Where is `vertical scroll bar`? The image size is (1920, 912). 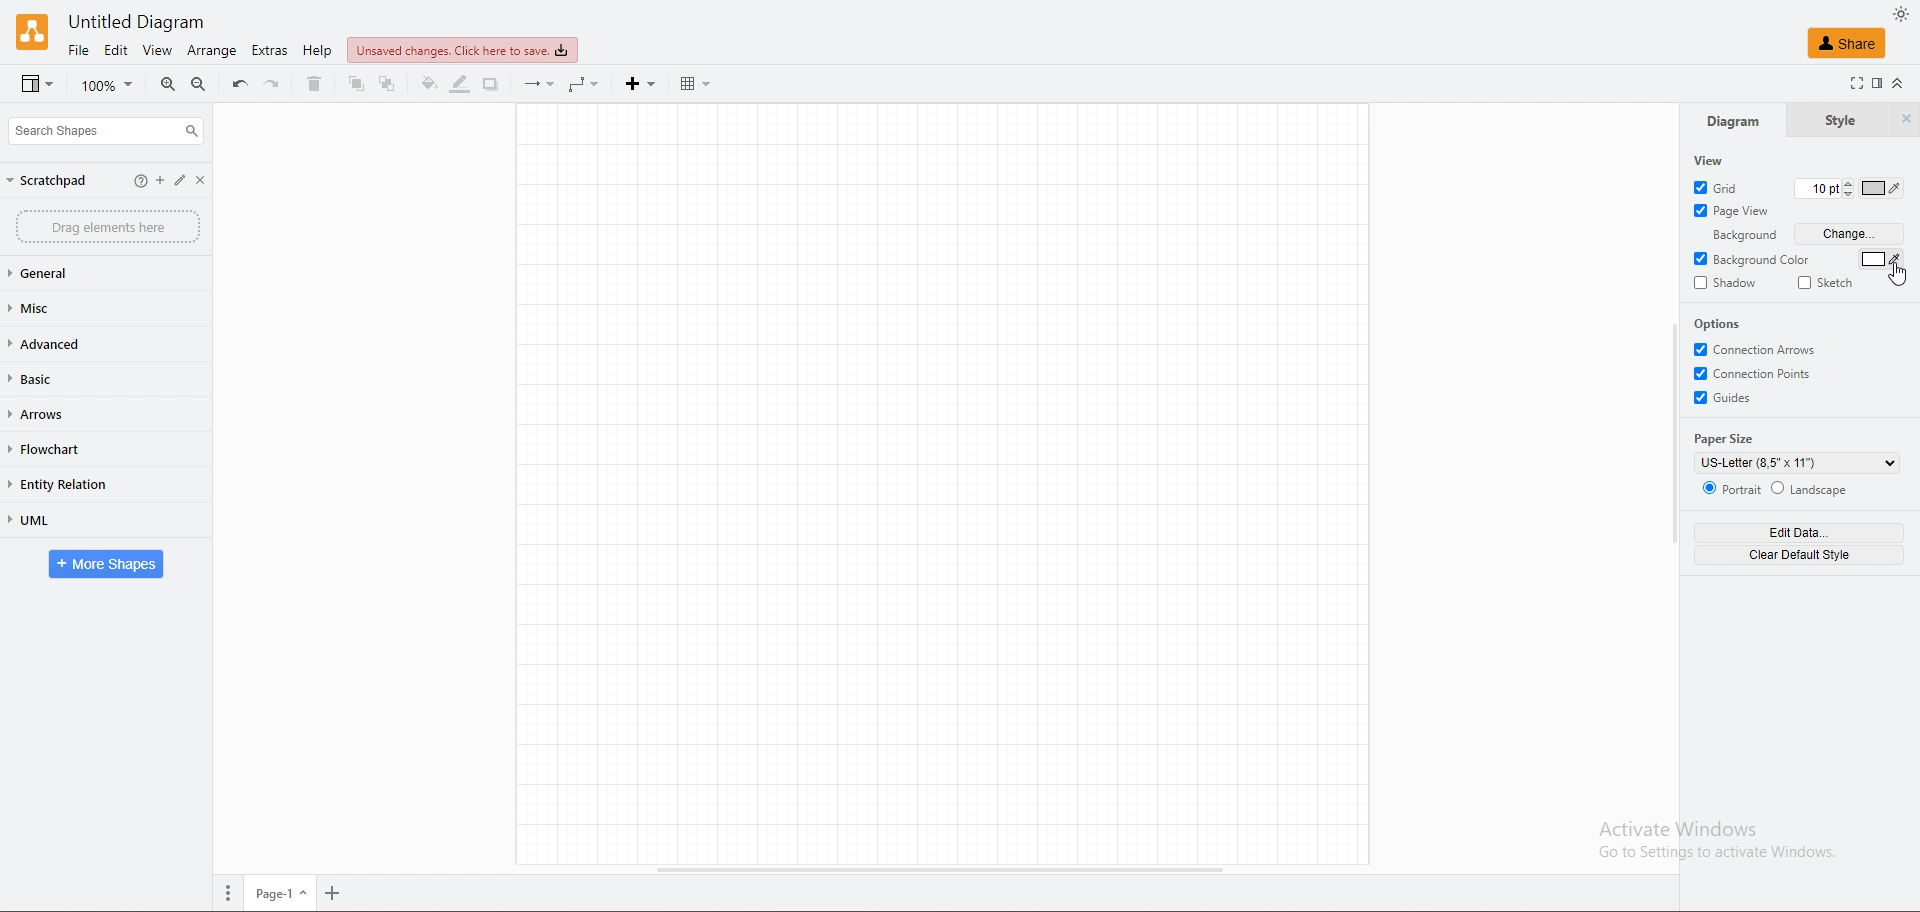 vertical scroll bar is located at coordinates (1675, 433).